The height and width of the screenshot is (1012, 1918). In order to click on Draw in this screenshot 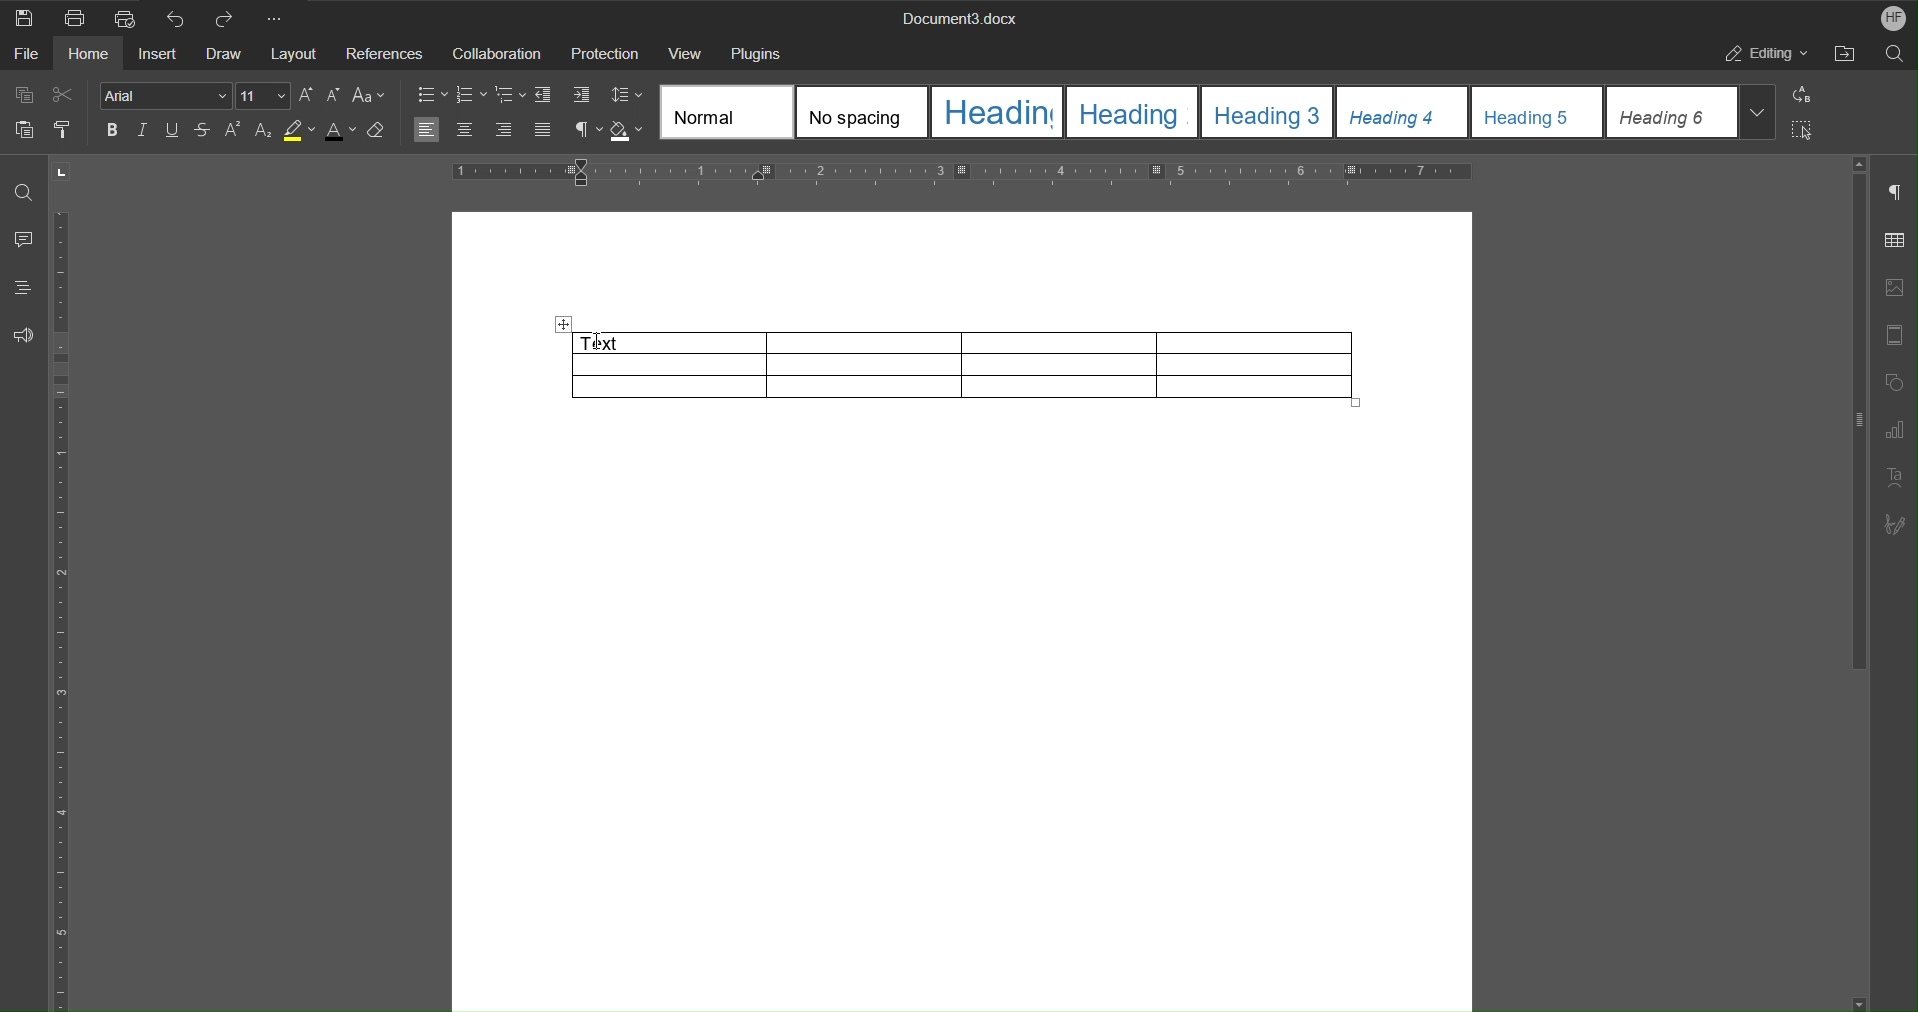, I will do `click(225, 53)`.